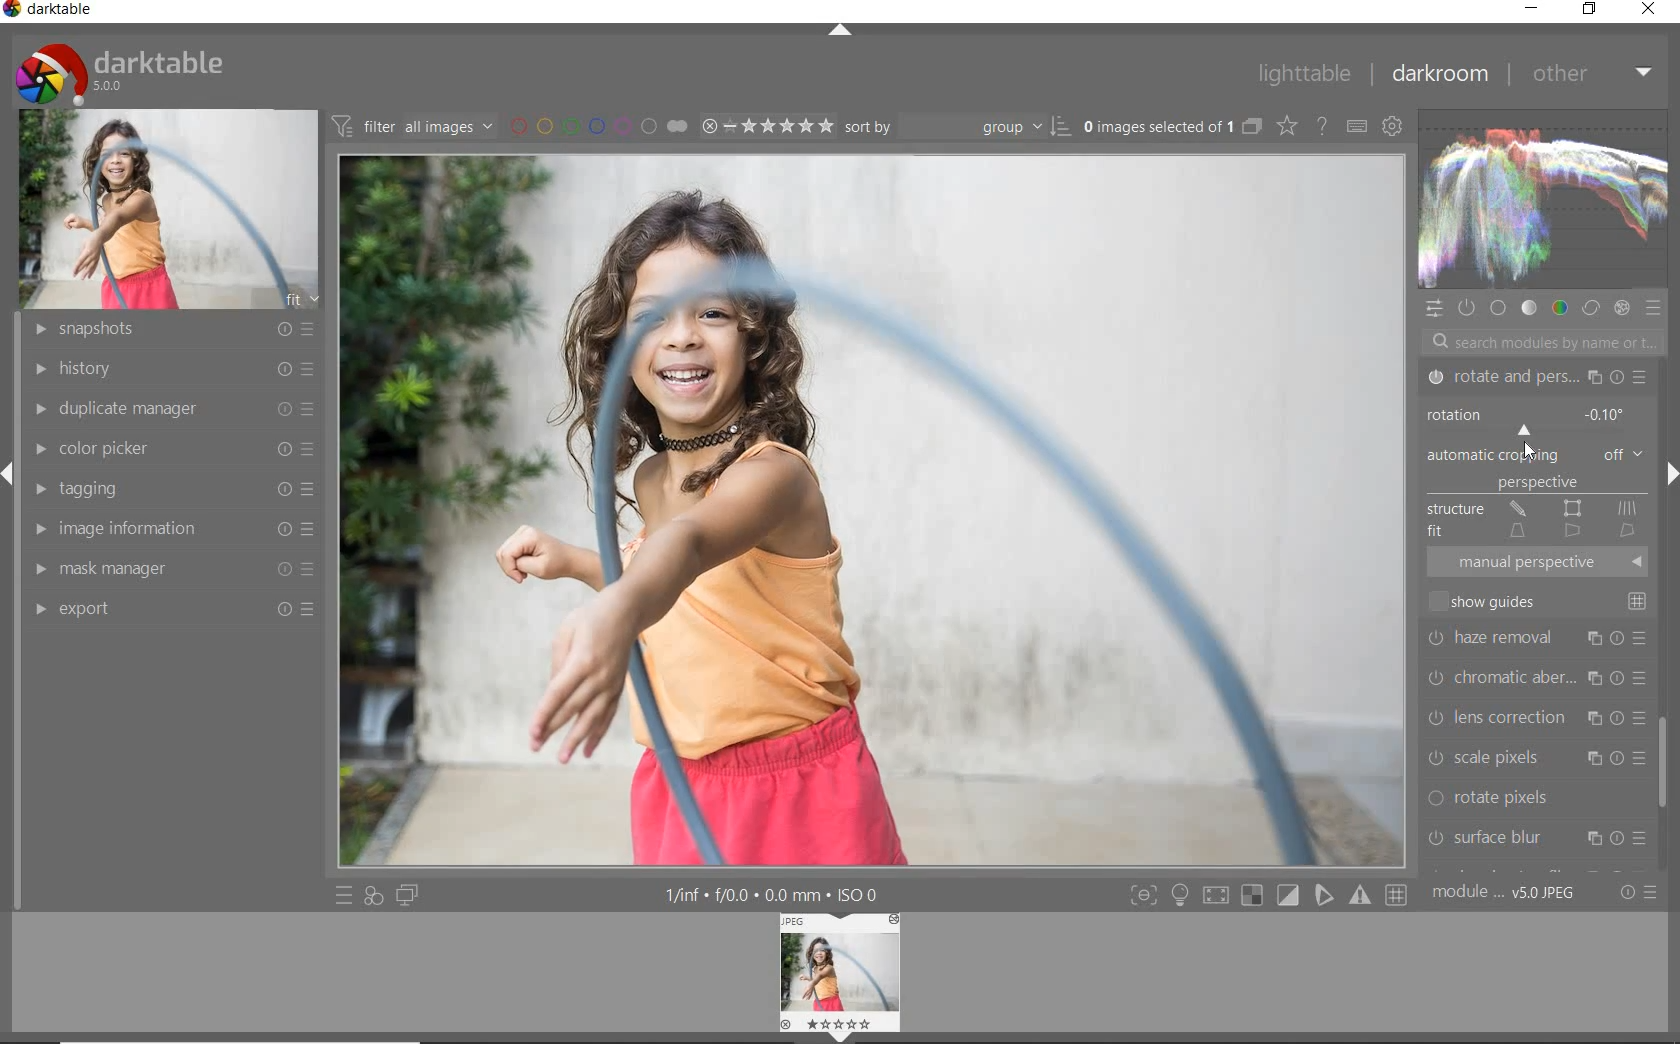  I want to click on STRUCTURE, so click(1532, 509).